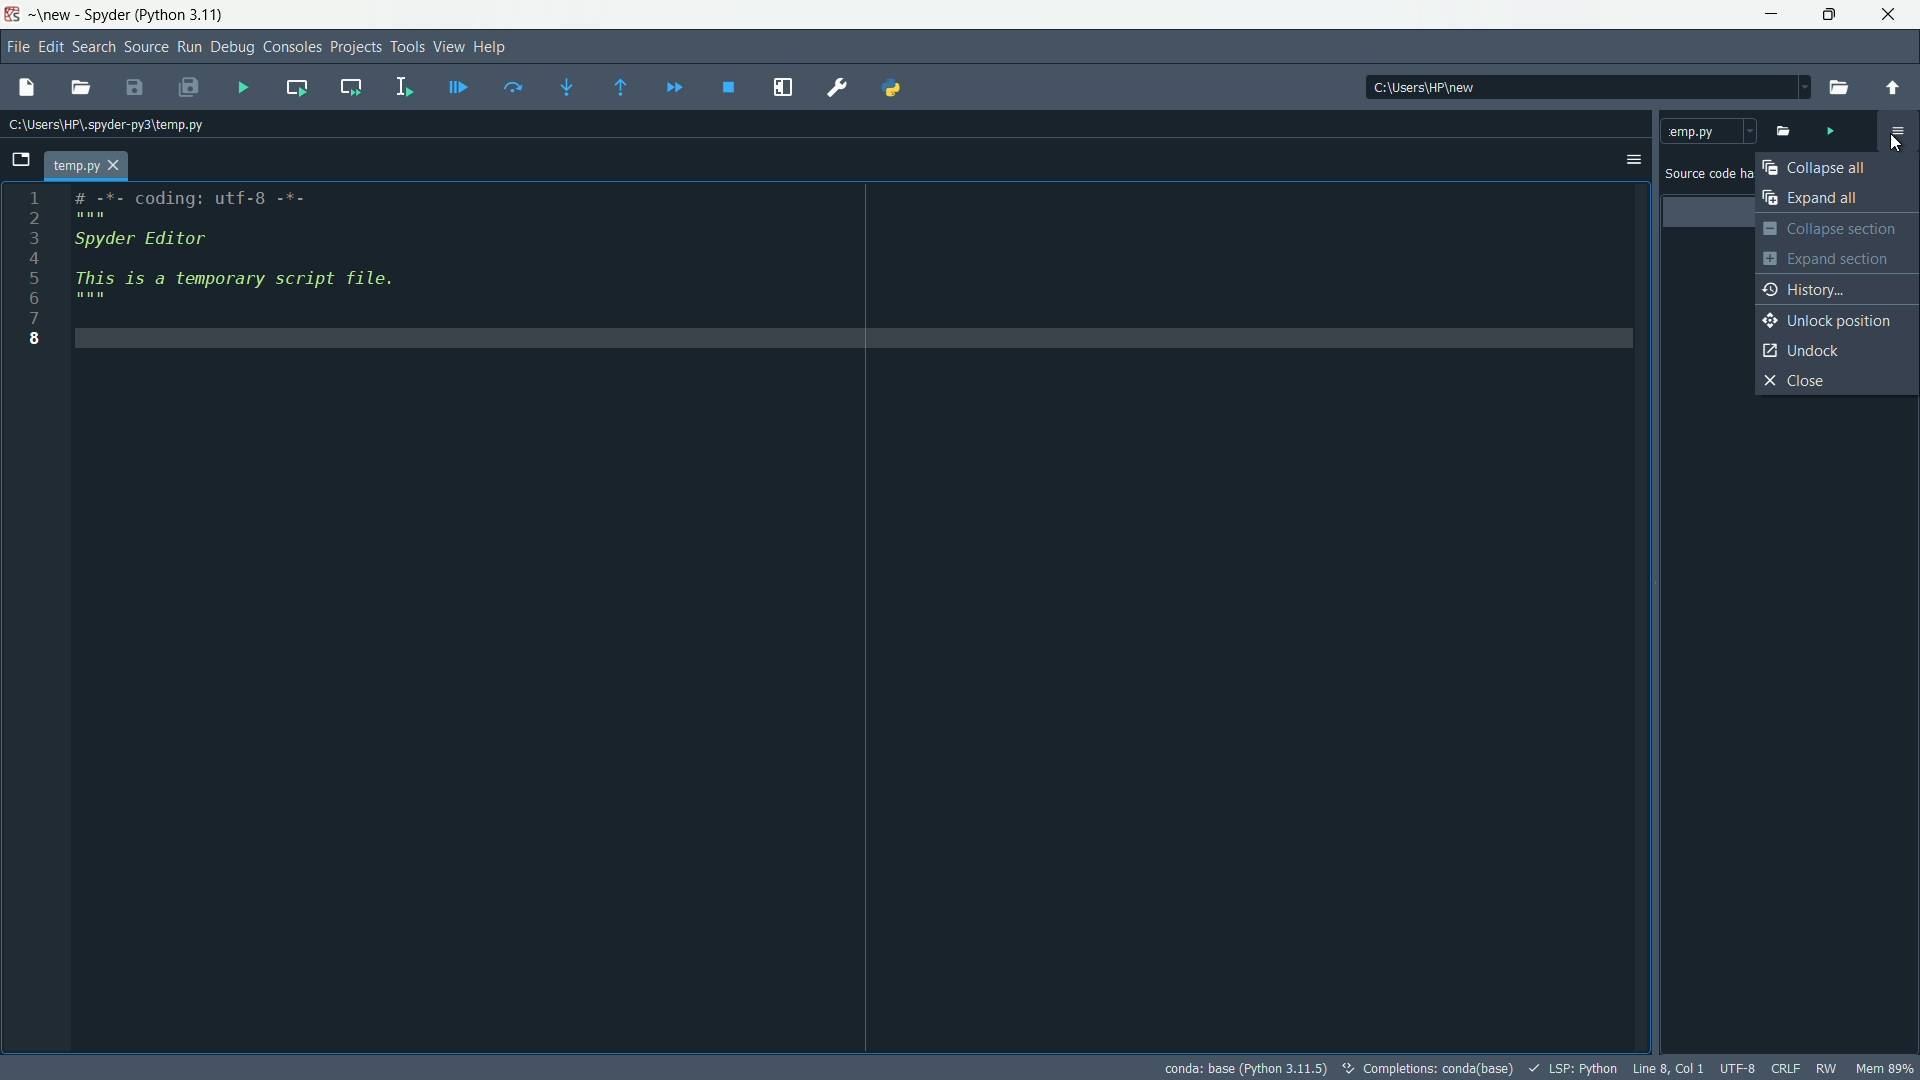 Image resolution: width=1920 pixels, height=1080 pixels. What do you see at coordinates (1837, 381) in the screenshot?
I see `close` at bounding box center [1837, 381].